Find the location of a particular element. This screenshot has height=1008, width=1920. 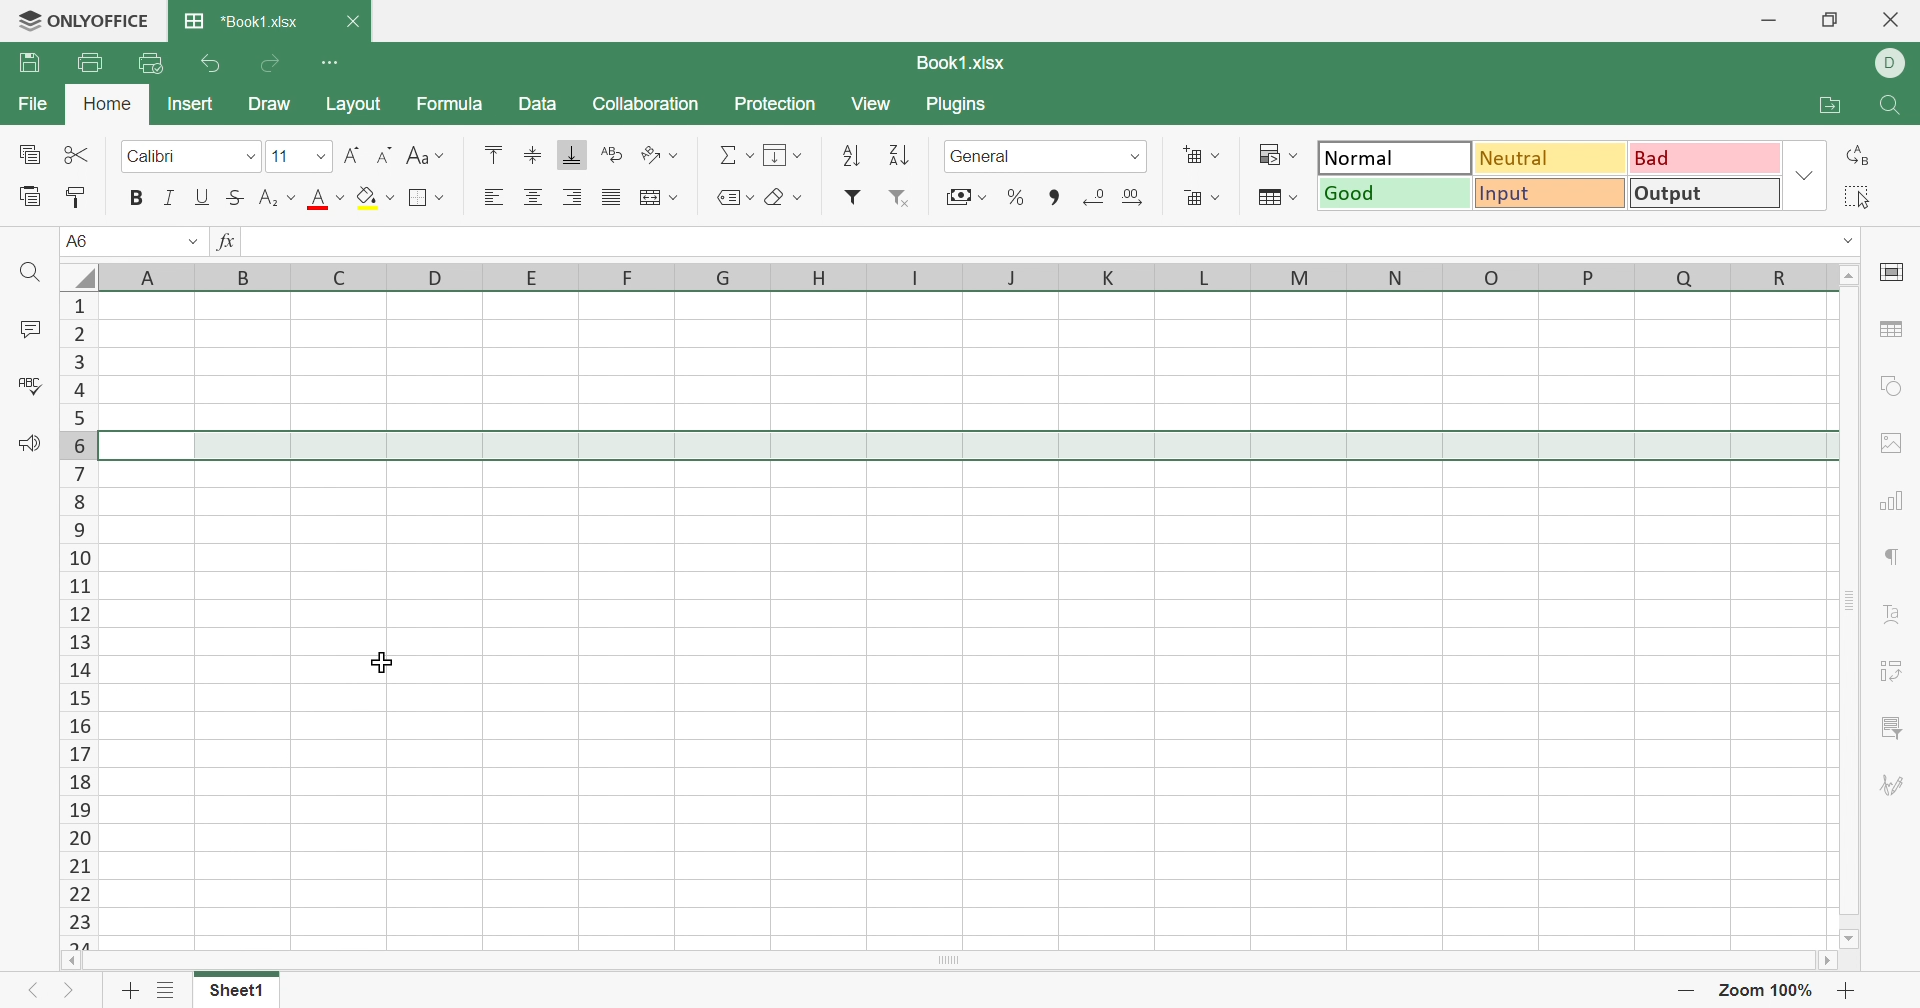

Scroll Bar is located at coordinates (947, 962).